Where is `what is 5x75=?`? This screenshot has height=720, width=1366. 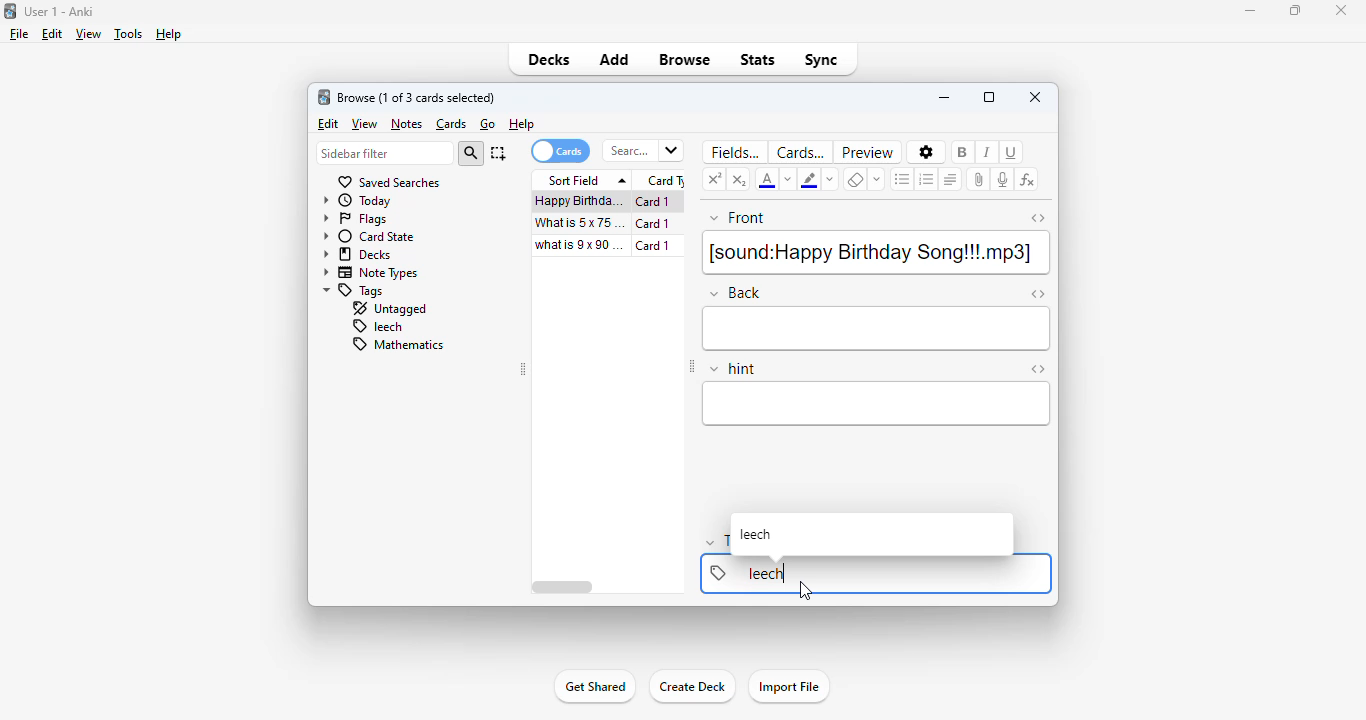
what is 5x75=? is located at coordinates (580, 222).